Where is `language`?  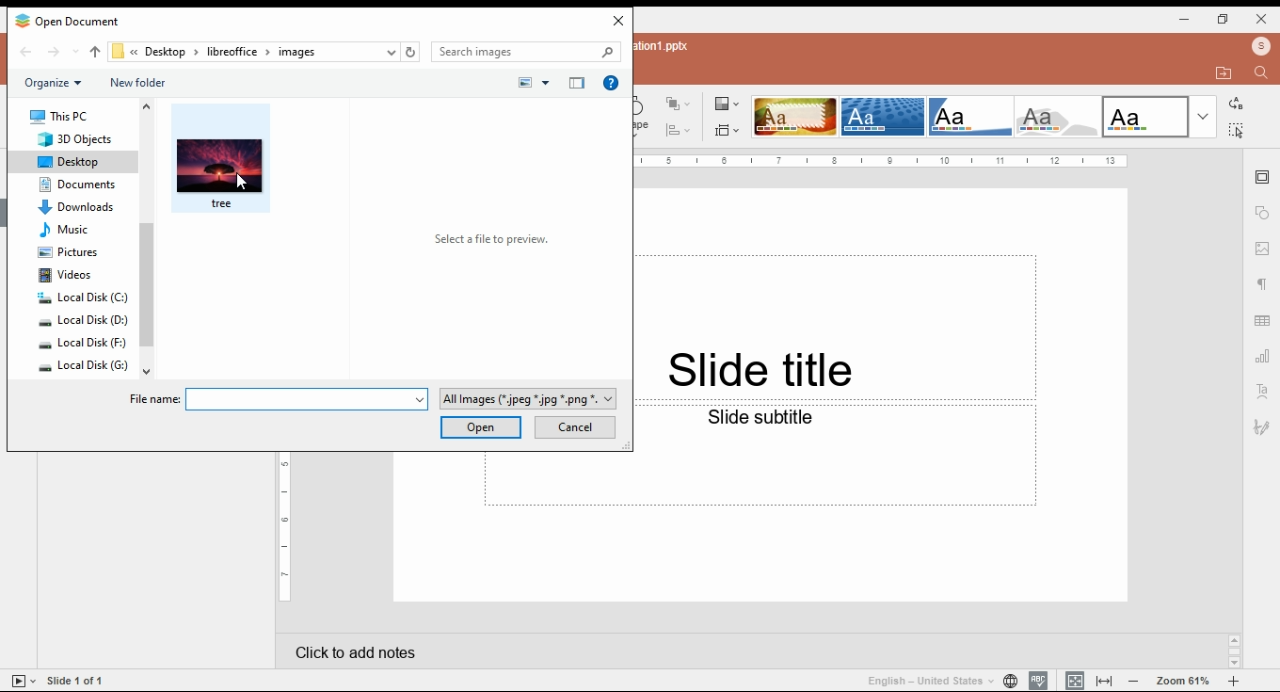
language is located at coordinates (935, 682).